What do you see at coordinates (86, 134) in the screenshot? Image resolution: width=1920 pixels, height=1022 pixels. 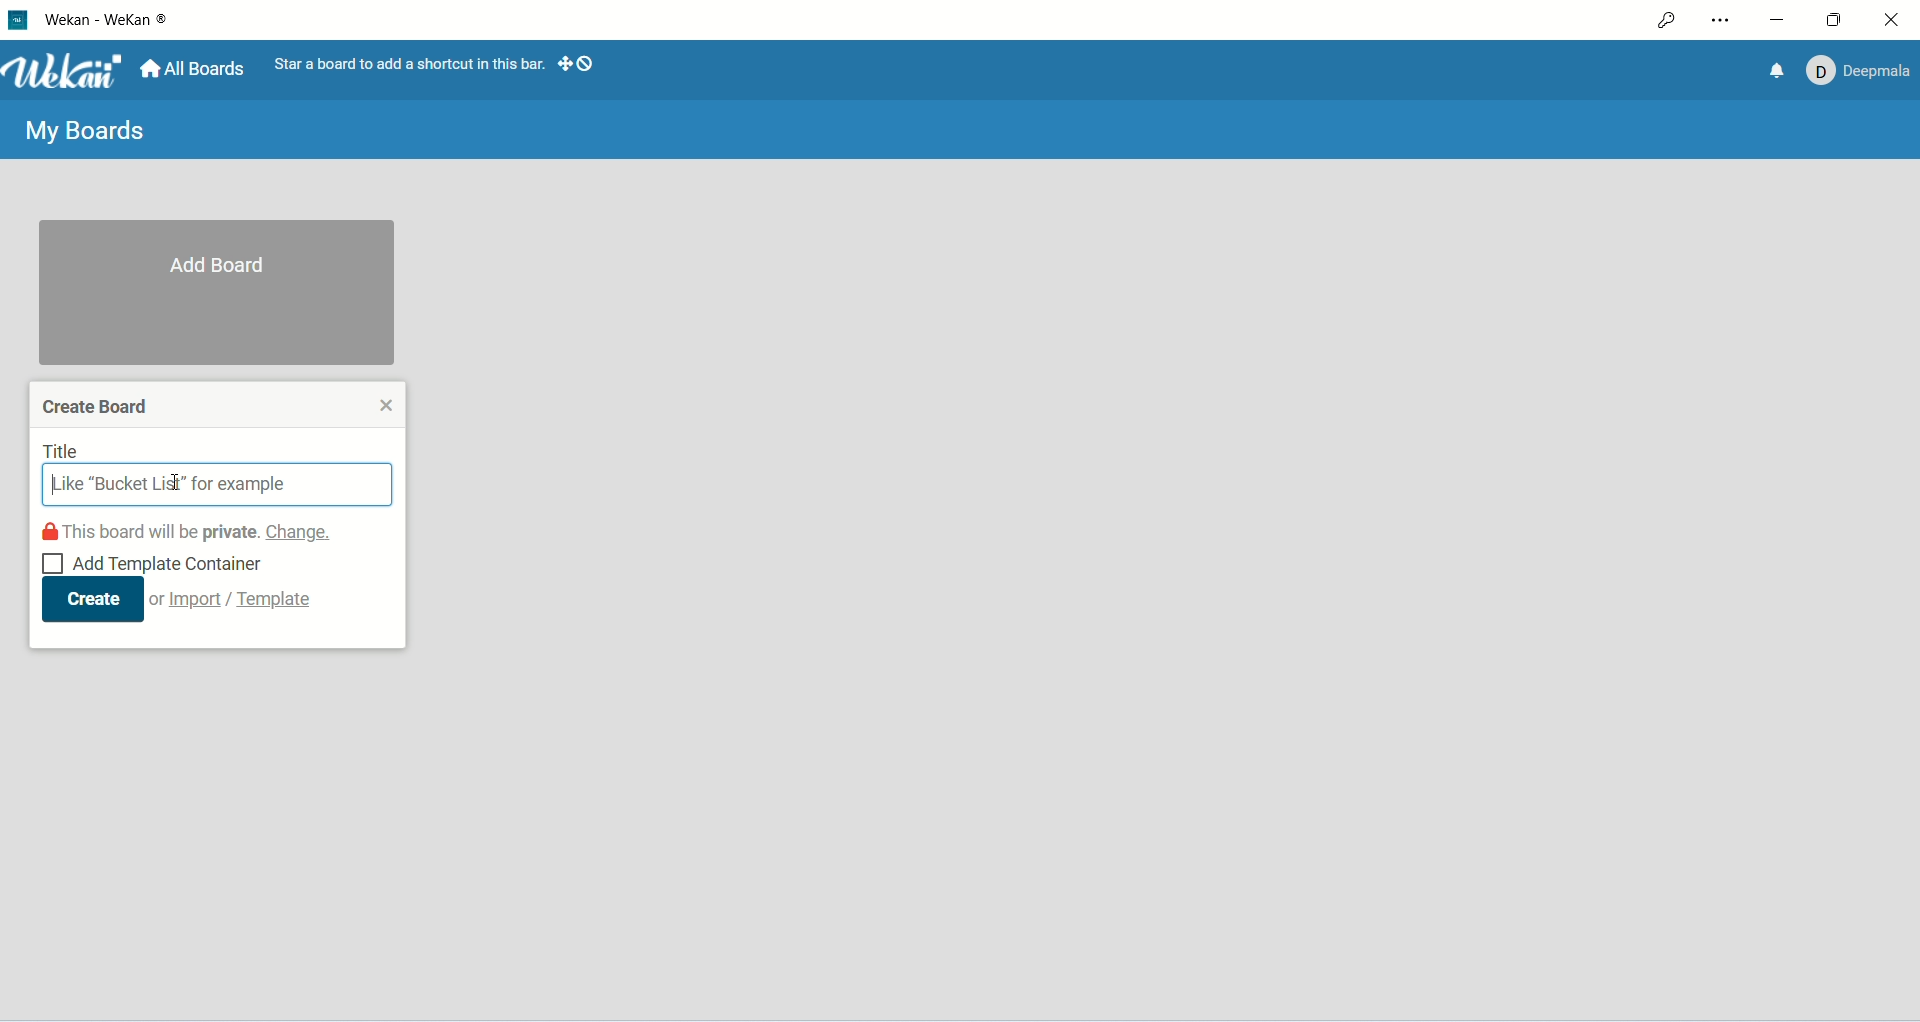 I see `My boards` at bounding box center [86, 134].